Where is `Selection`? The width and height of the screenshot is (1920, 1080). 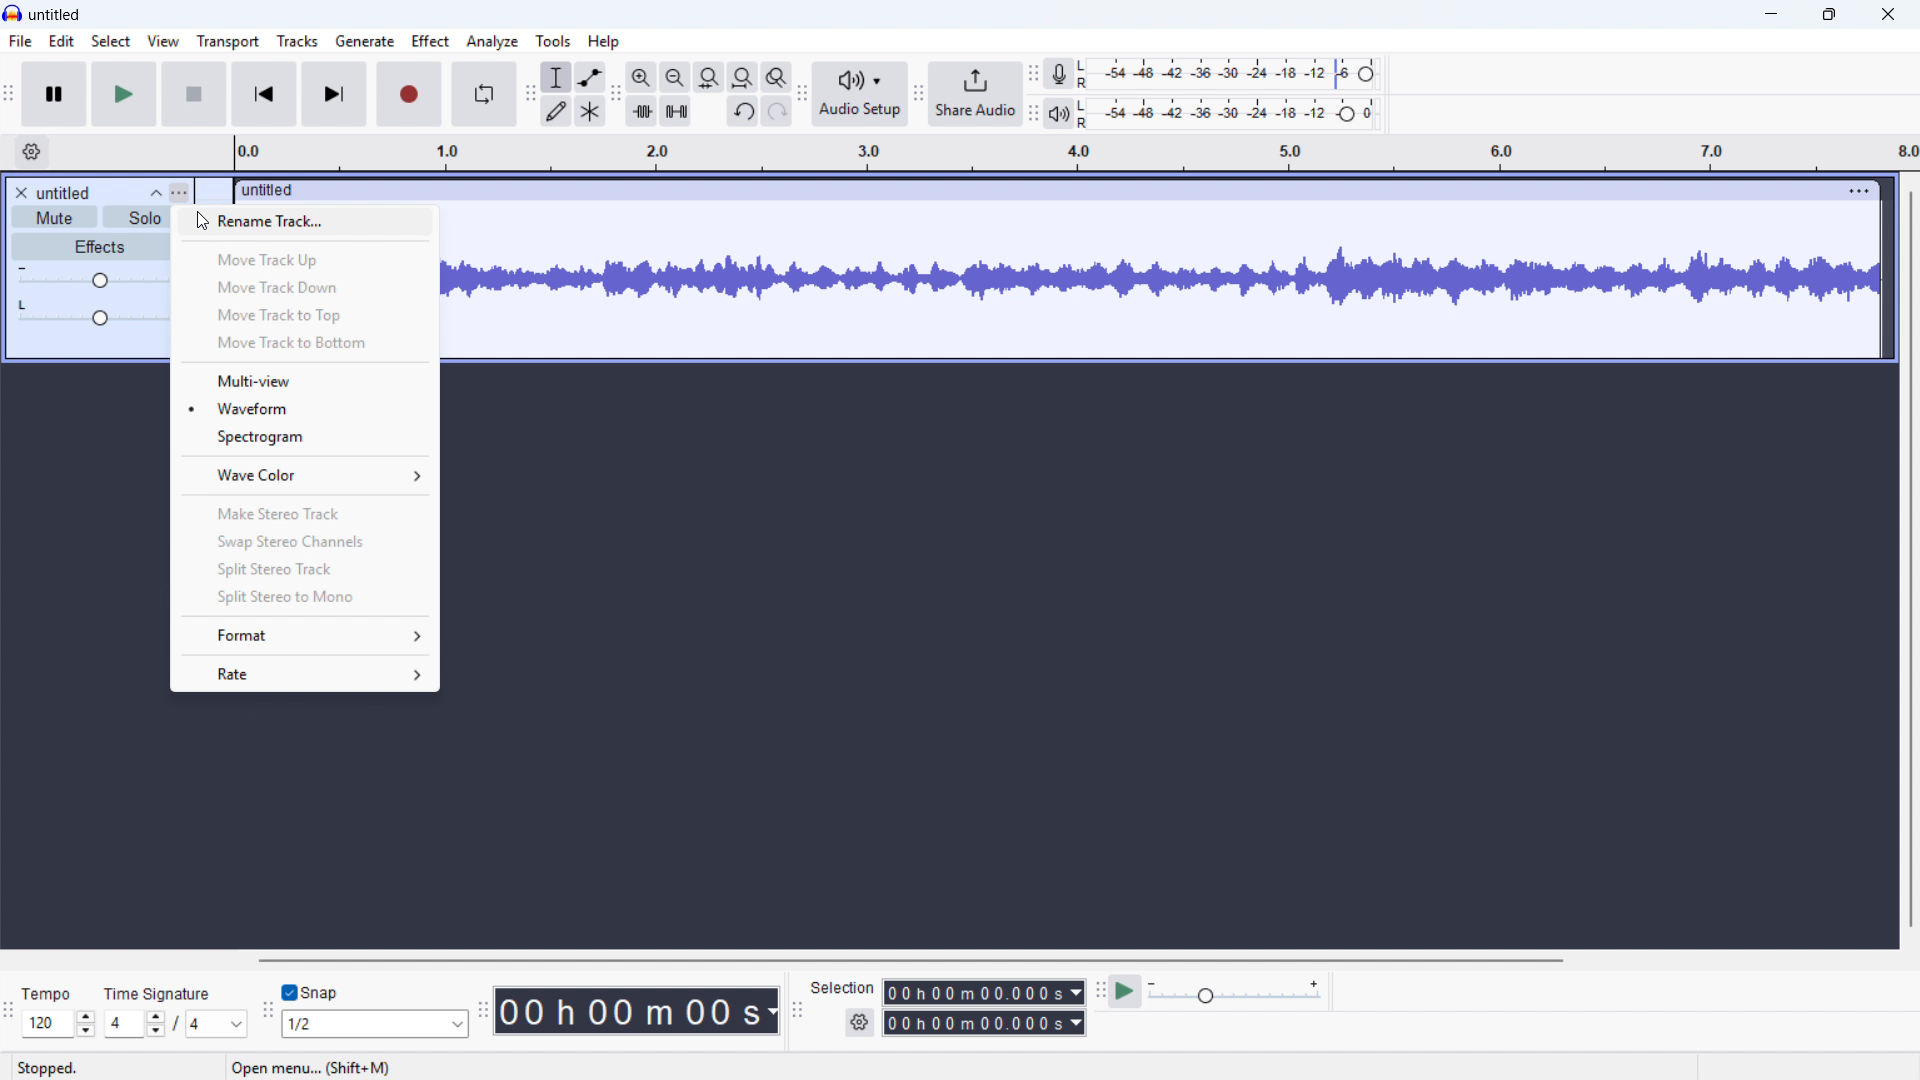
Selection is located at coordinates (844, 988).